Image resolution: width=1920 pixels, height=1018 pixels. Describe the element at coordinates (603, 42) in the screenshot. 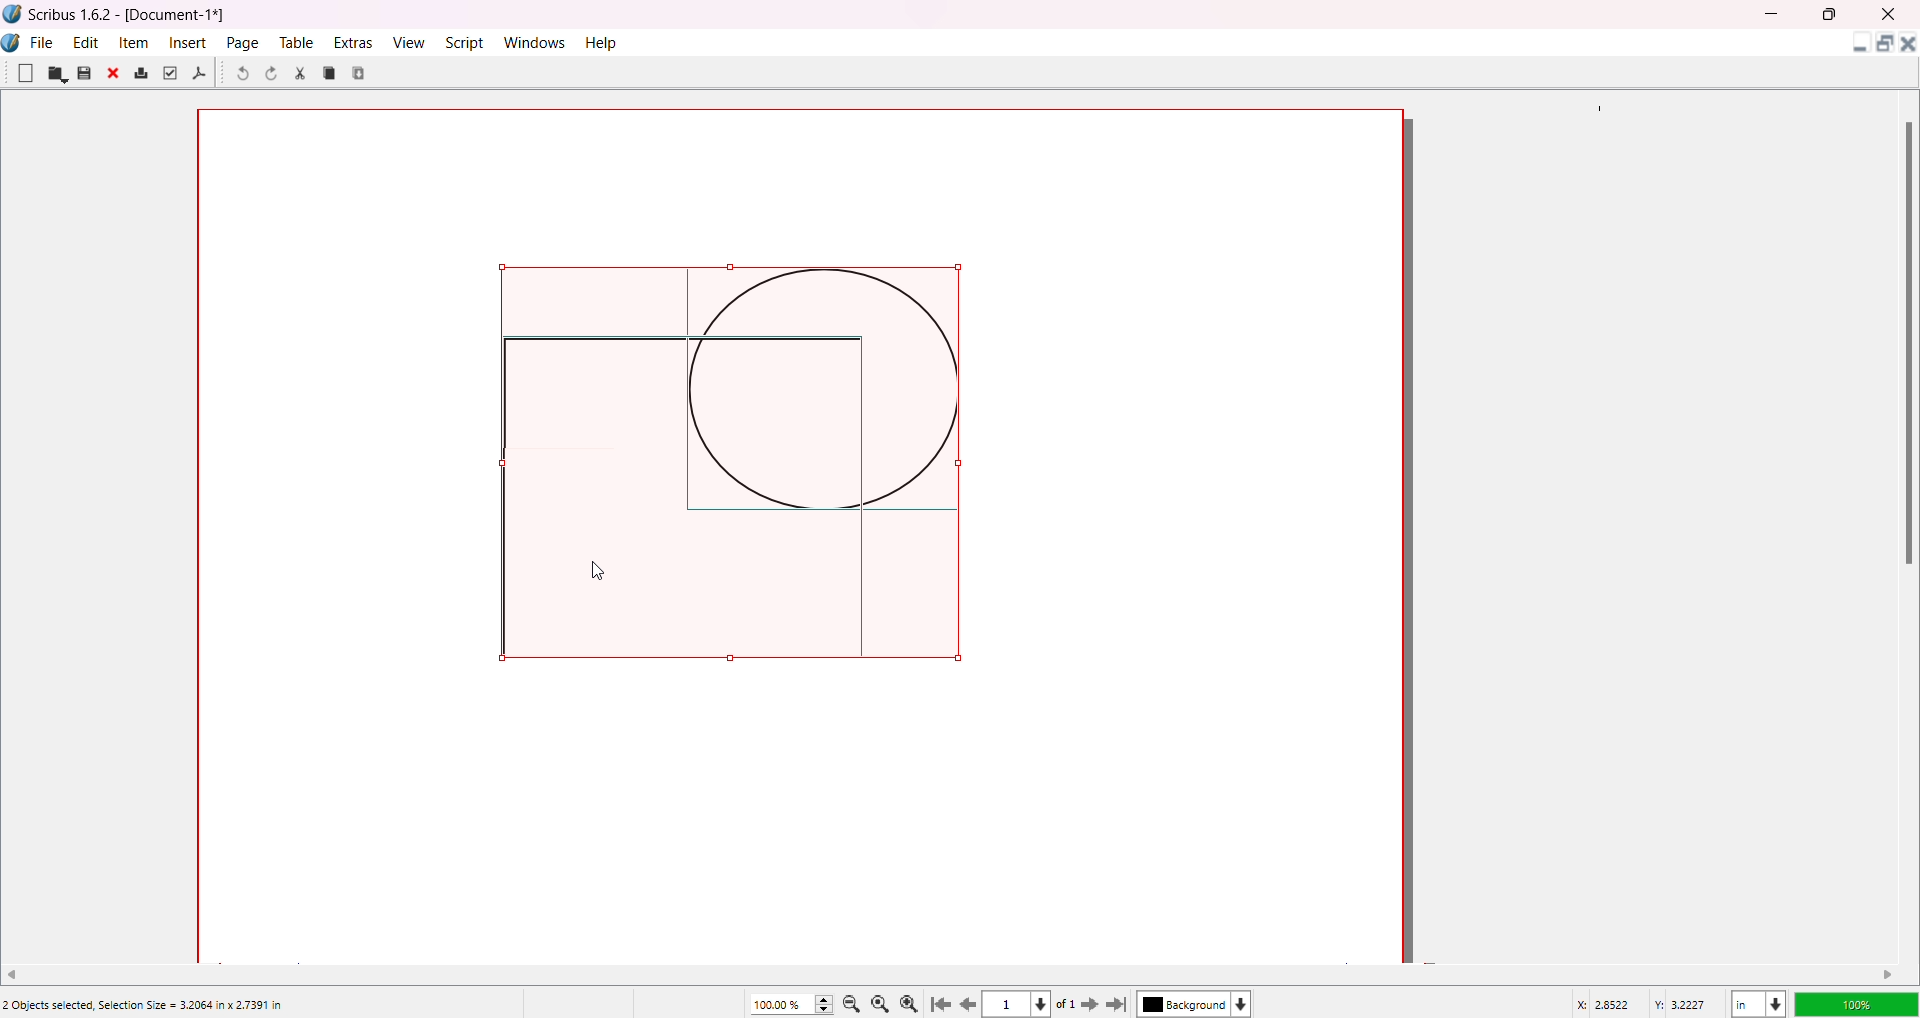

I see `Help` at that location.